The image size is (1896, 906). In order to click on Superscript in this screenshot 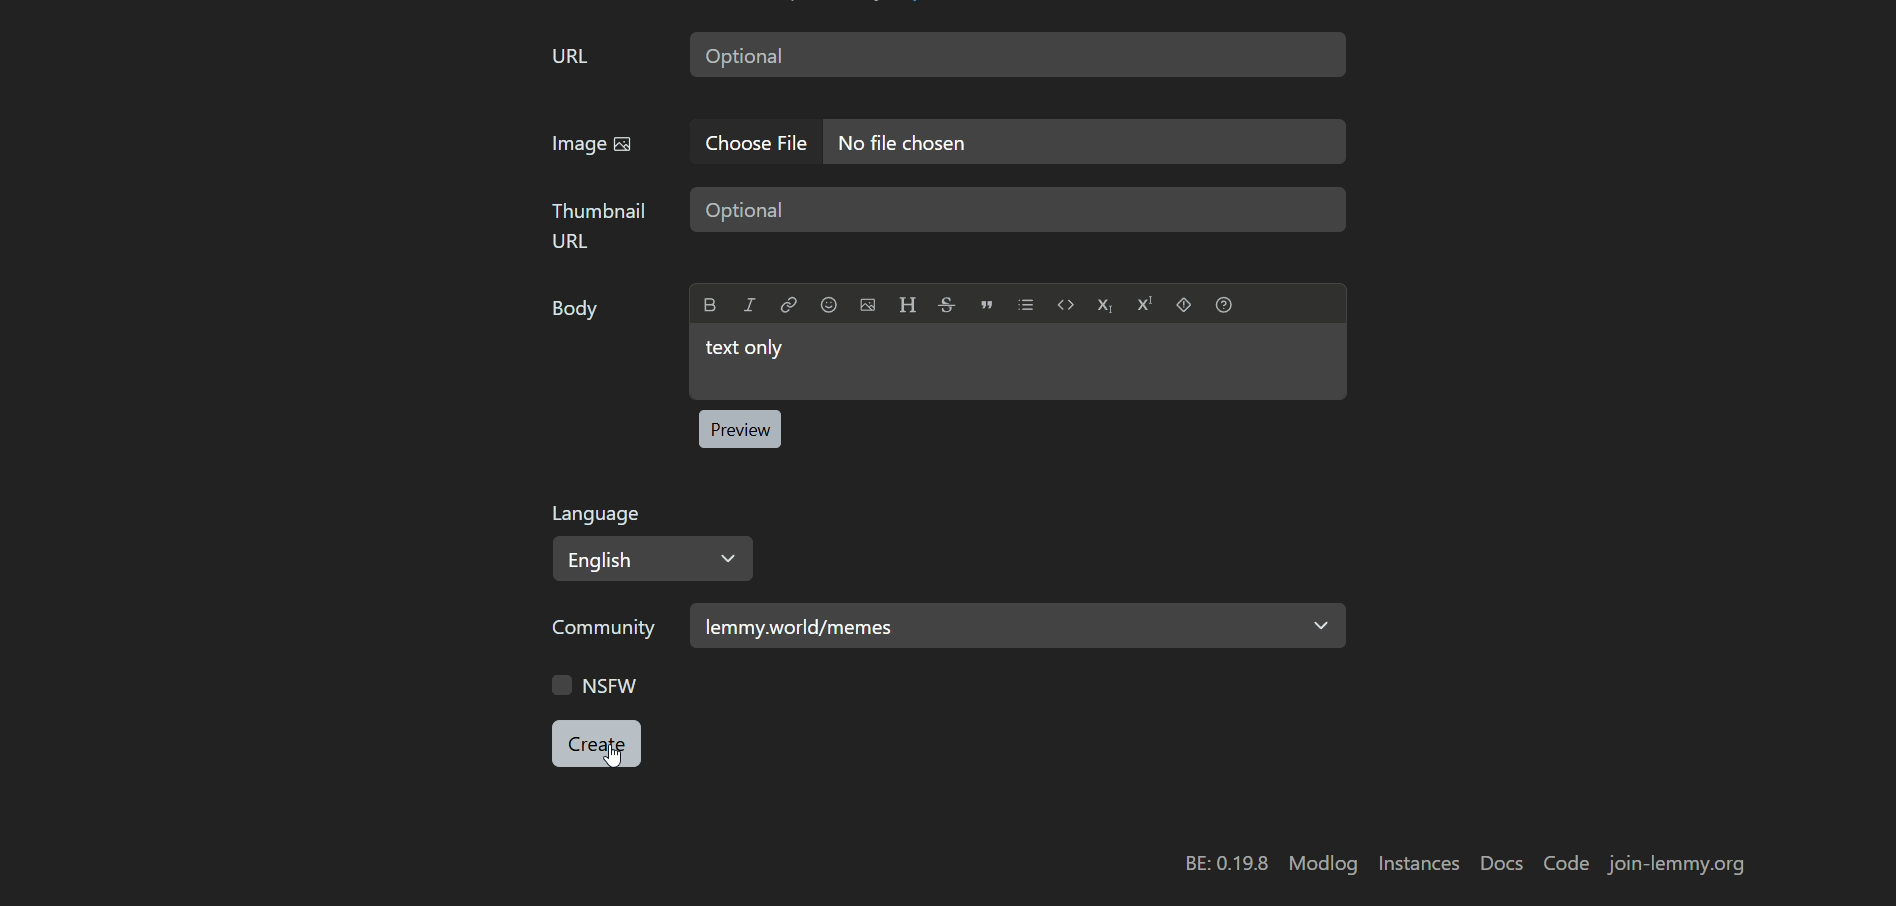, I will do `click(1145, 304)`.